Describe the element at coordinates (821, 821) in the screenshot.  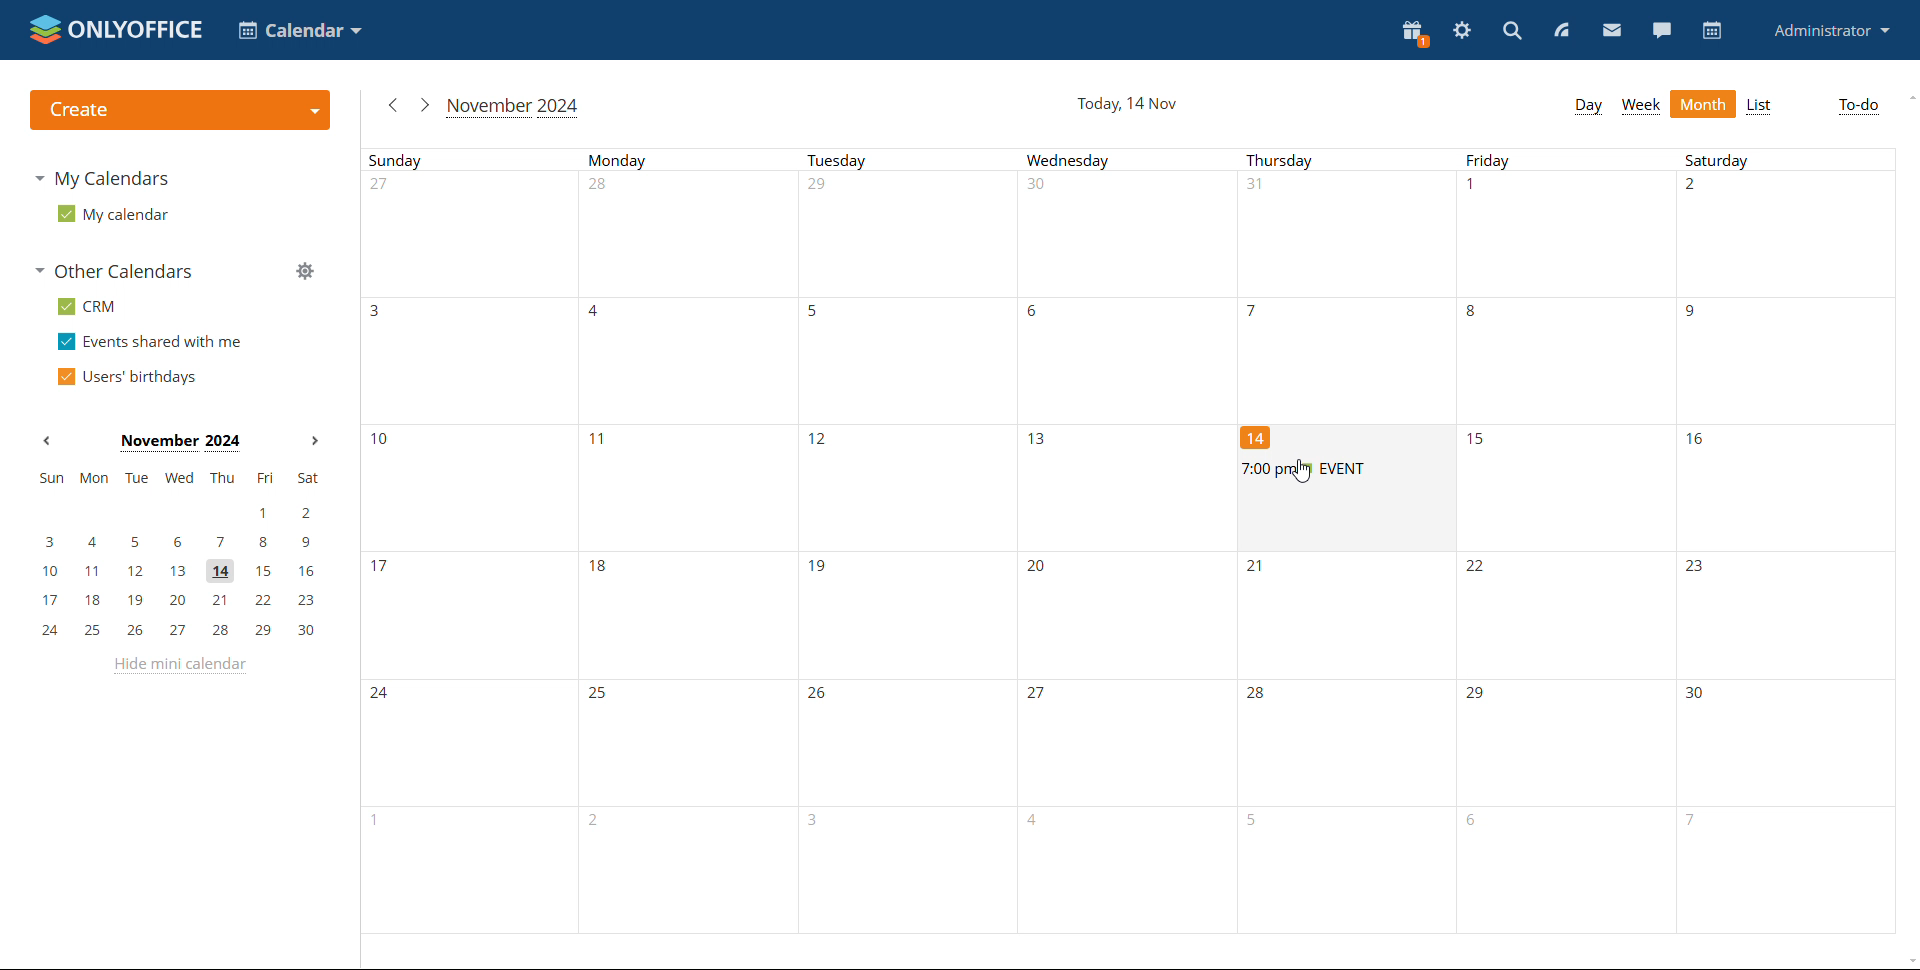
I see `number` at that location.